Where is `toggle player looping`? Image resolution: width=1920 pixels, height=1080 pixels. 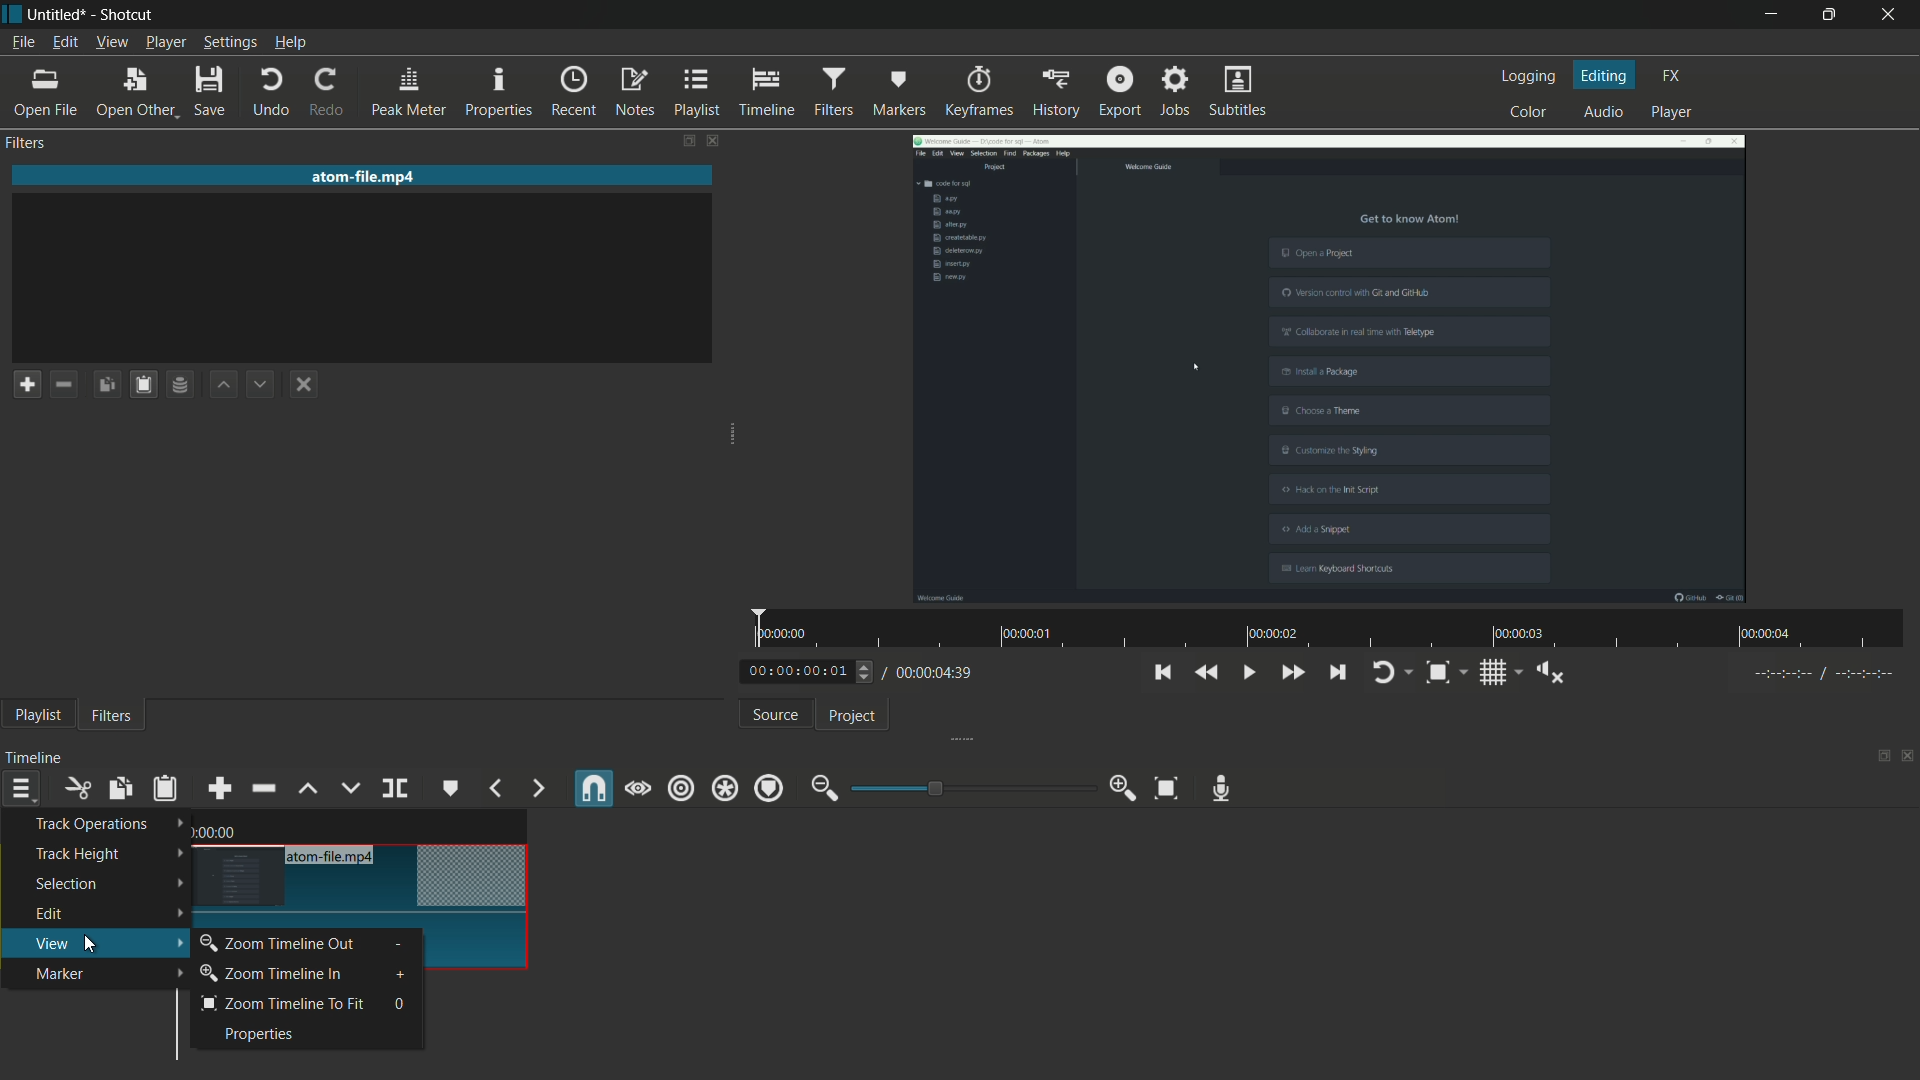 toggle player looping is located at coordinates (1383, 672).